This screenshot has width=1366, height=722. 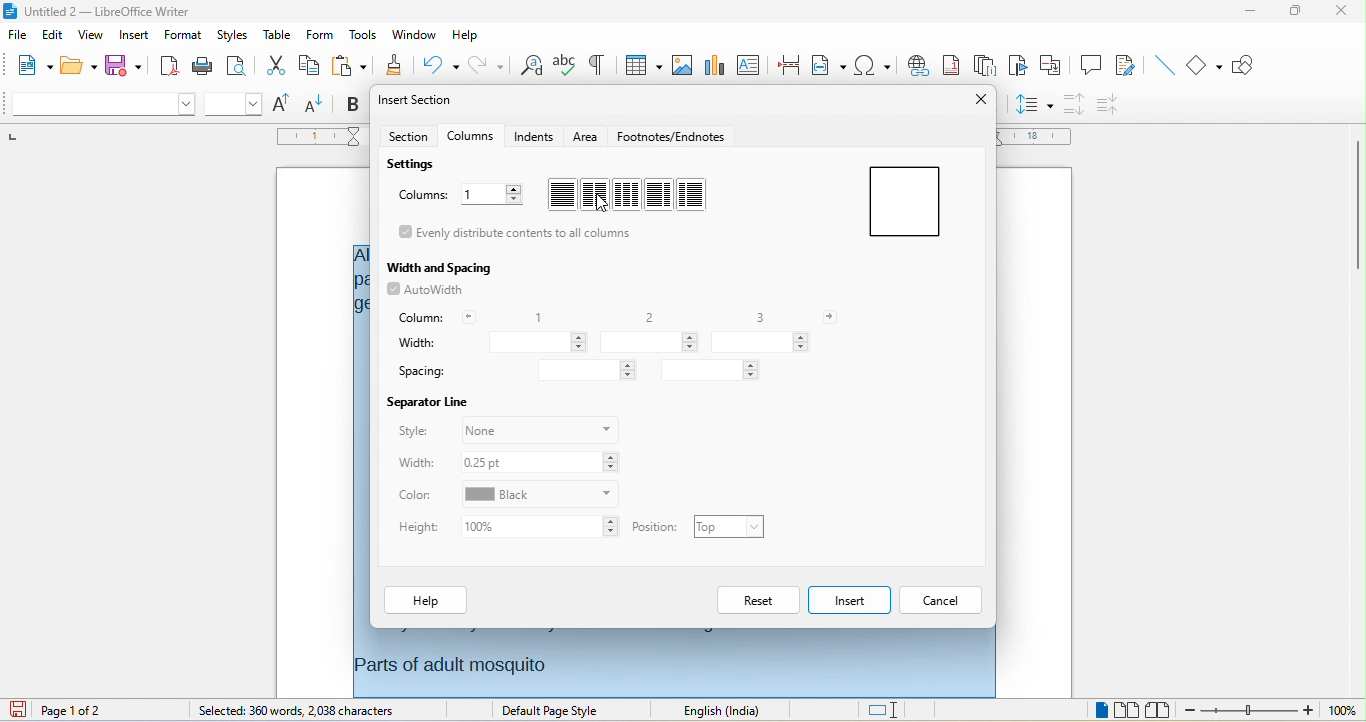 What do you see at coordinates (587, 370) in the screenshot?
I see `spacing between column 1 & 2` at bounding box center [587, 370].